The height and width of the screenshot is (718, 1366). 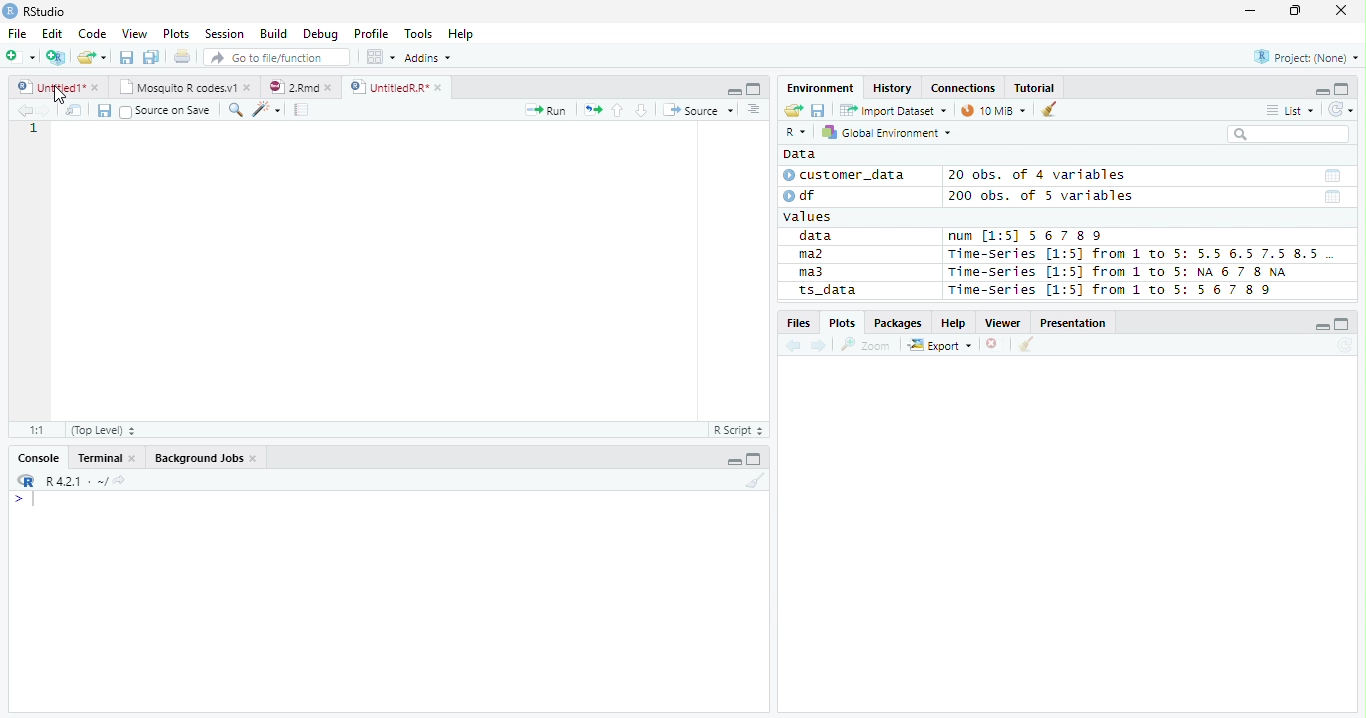 I want to click on Environment, so click(x=822, y=88).